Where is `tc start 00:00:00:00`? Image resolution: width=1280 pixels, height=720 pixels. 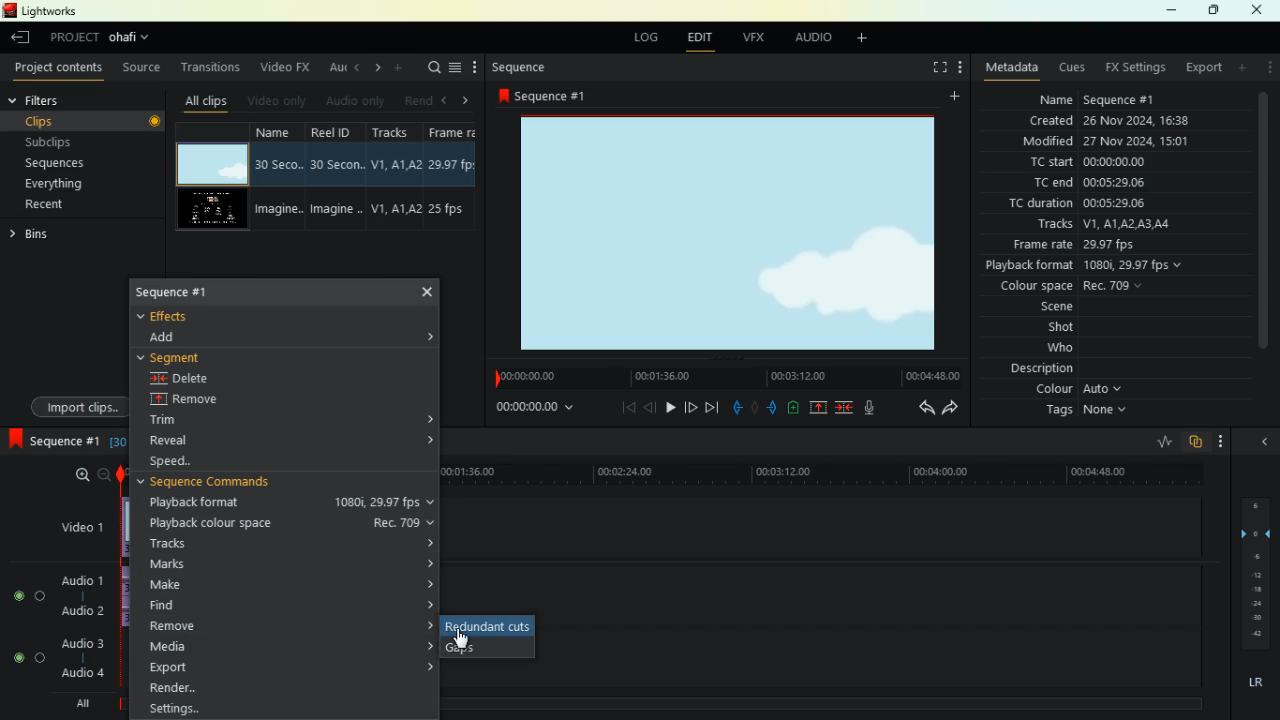
tc start 00:00:00:00 is located at coordinates (1113, 163).